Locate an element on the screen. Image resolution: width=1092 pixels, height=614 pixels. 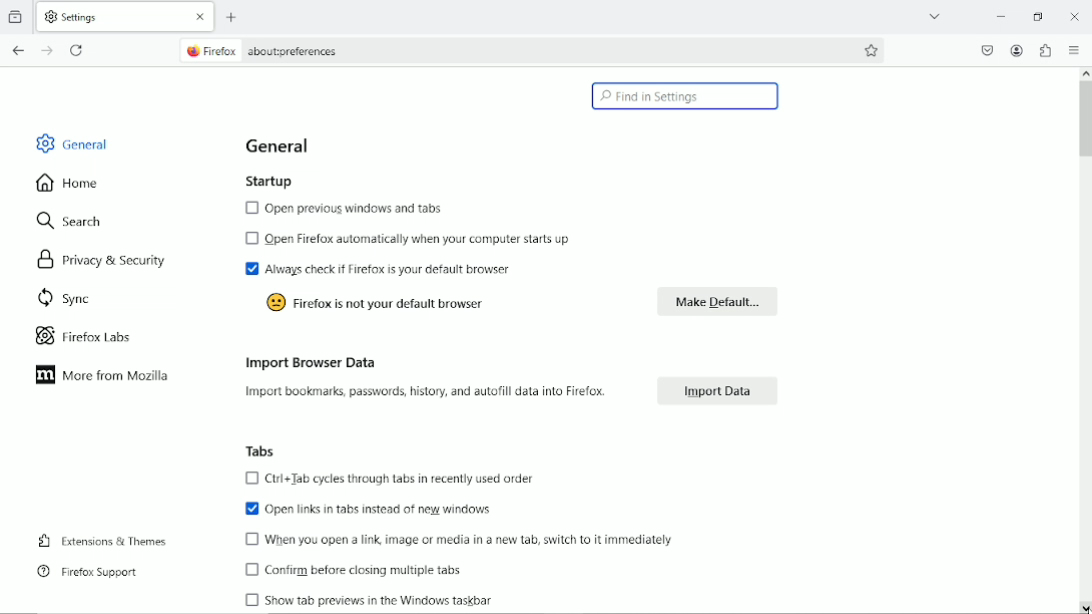
restore down is located at coordinates (1038, 16).